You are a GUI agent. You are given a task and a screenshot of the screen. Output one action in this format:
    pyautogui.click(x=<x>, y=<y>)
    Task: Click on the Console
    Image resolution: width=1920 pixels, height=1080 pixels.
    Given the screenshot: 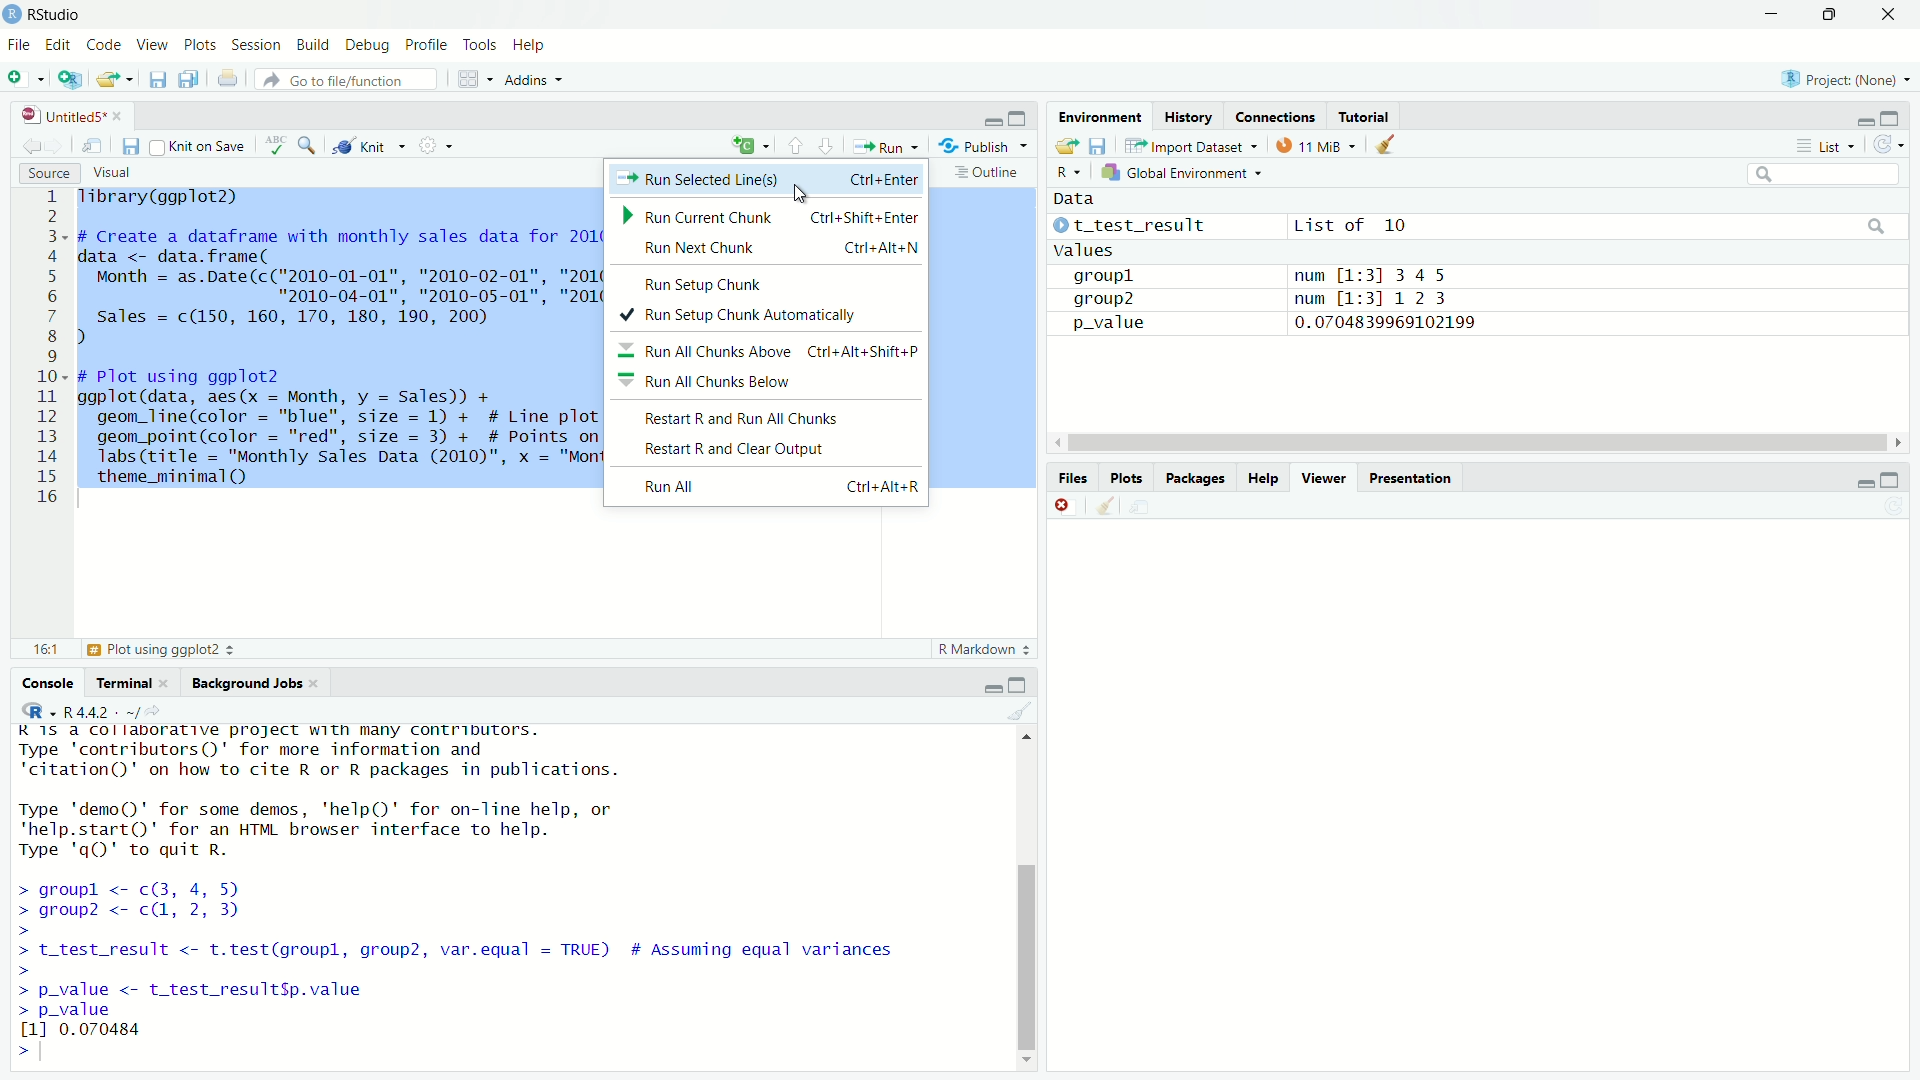 What is the action you would take?
    pyautogui.click(x=46, y=680)
    